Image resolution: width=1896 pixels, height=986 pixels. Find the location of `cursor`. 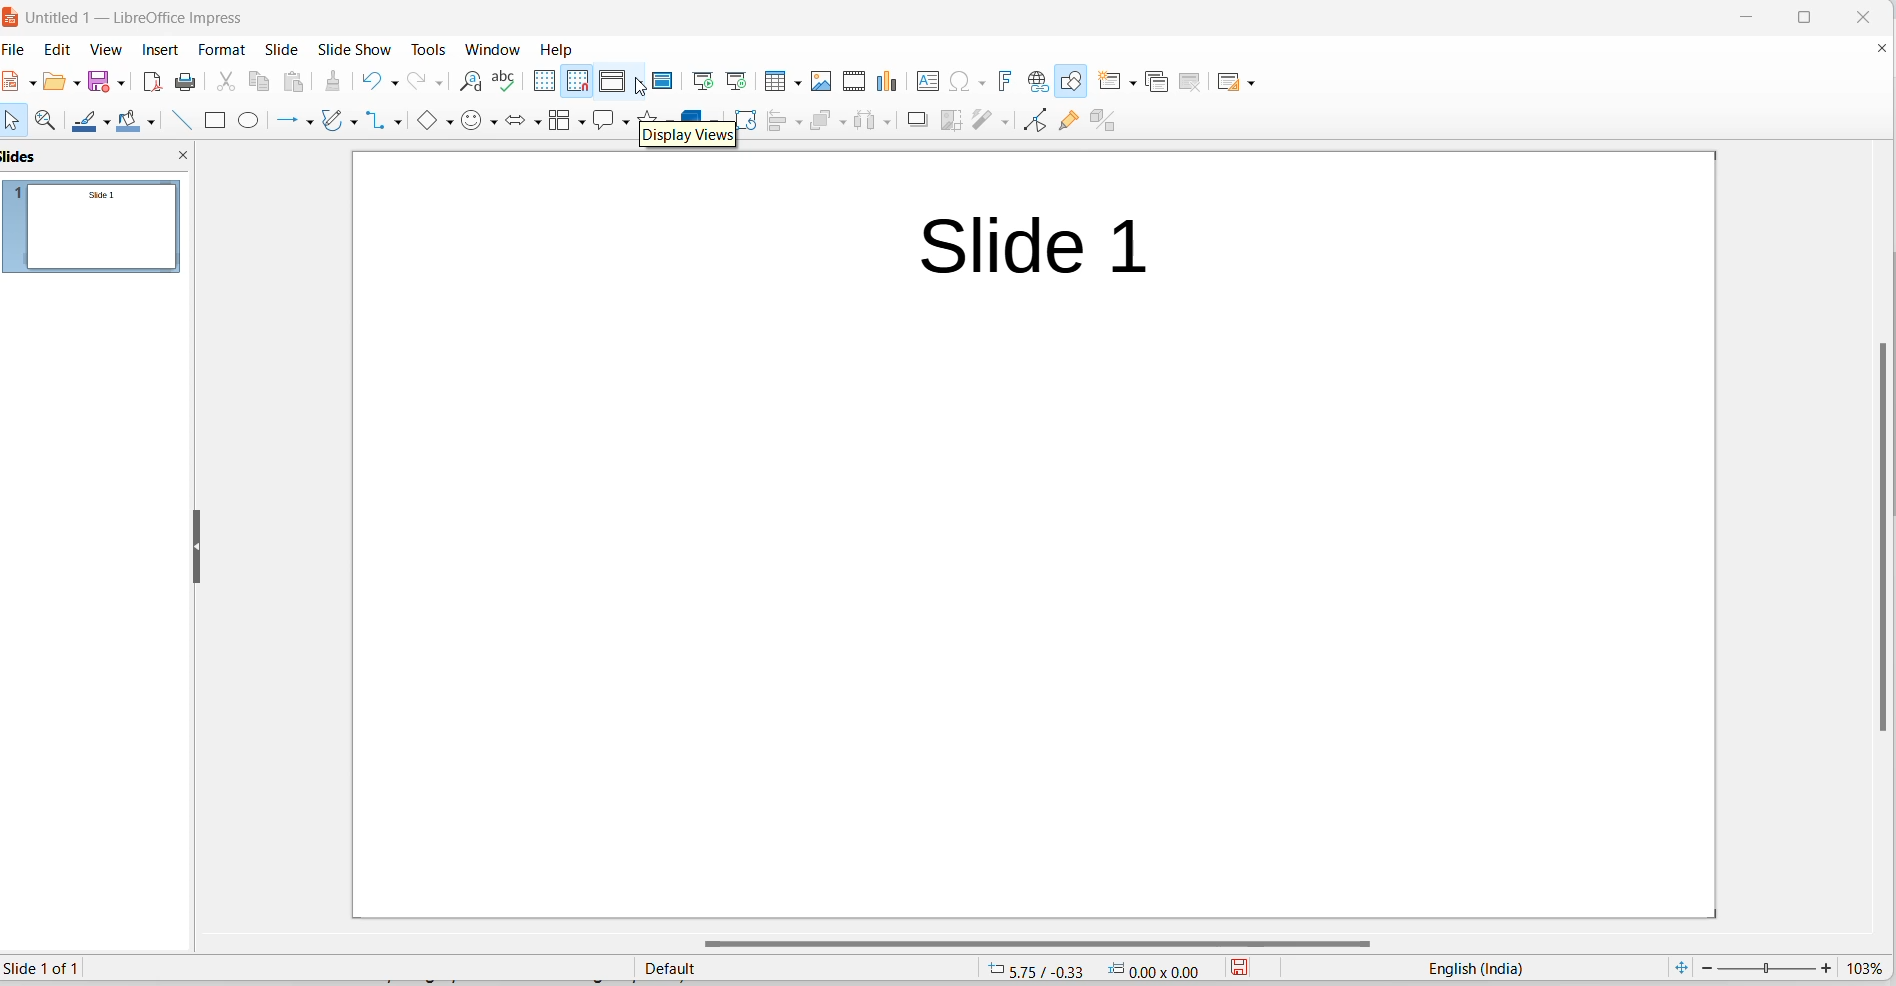

cursor is located at coordinates (643, 89).